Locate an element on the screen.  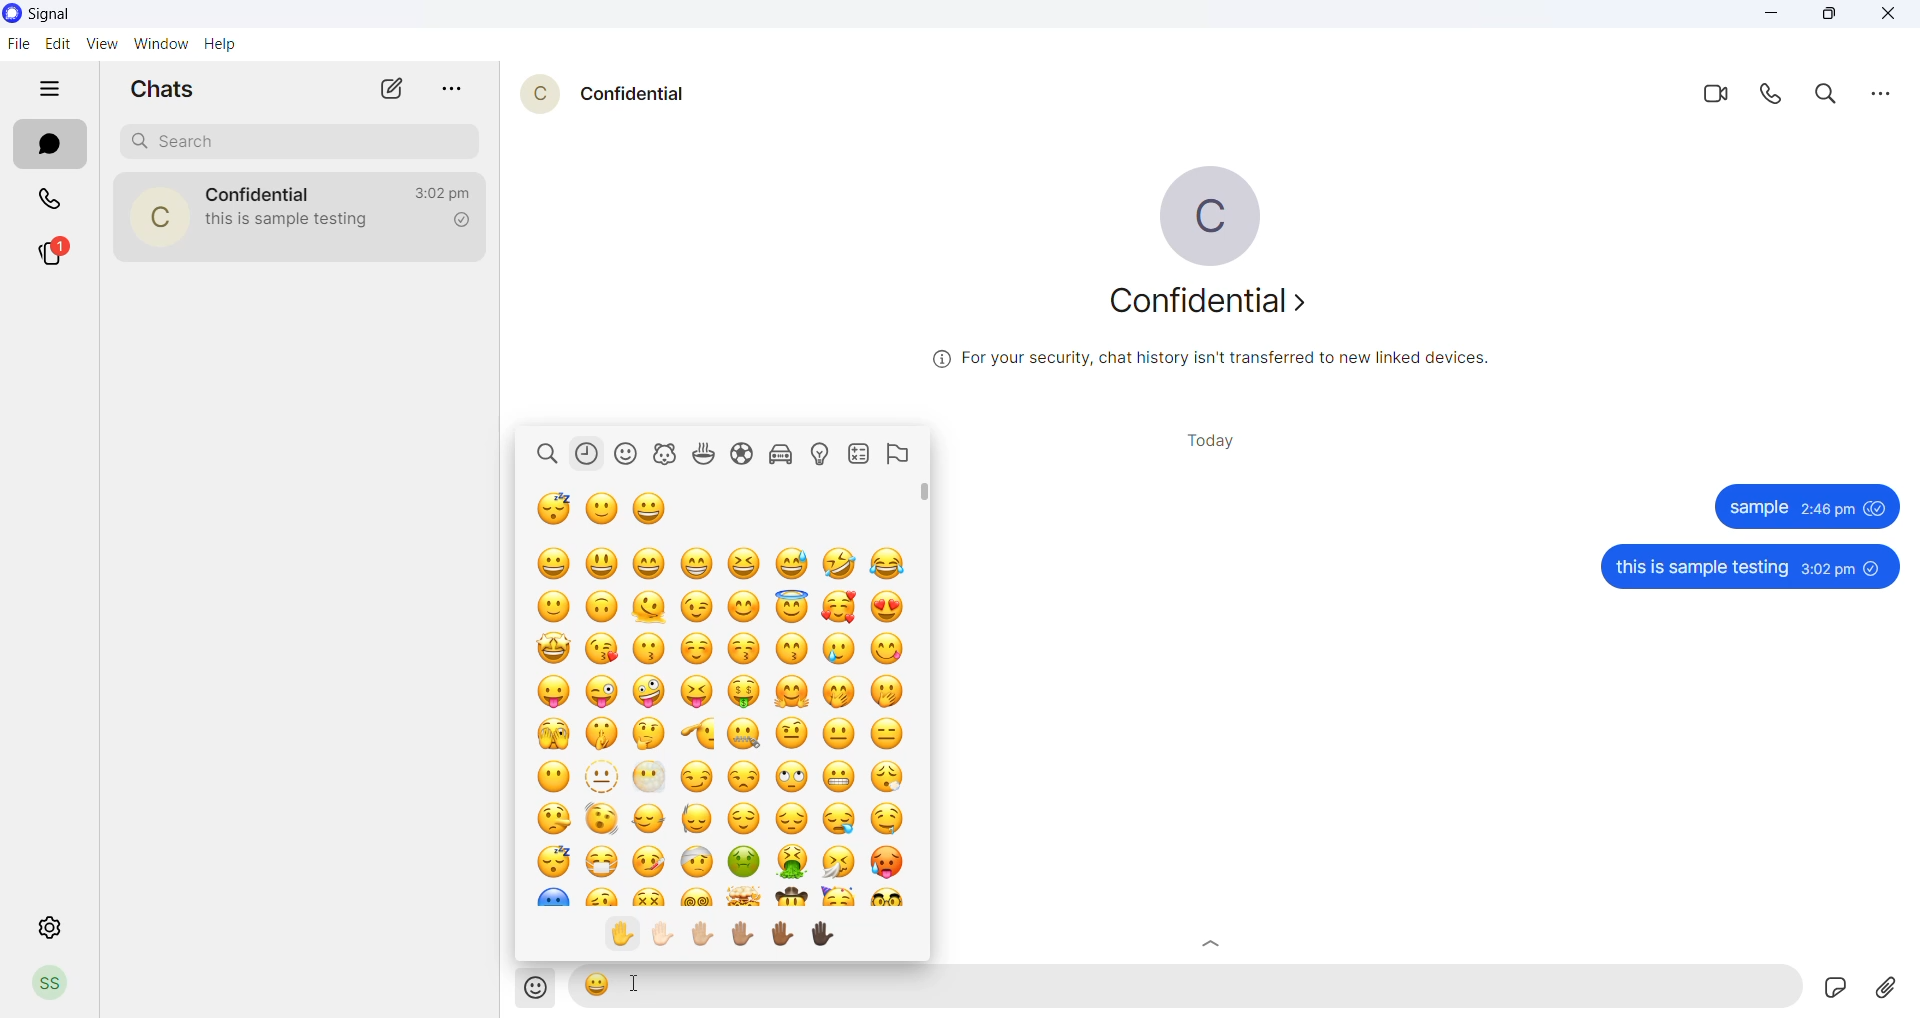
more options is located at coordinates (1873, 93).